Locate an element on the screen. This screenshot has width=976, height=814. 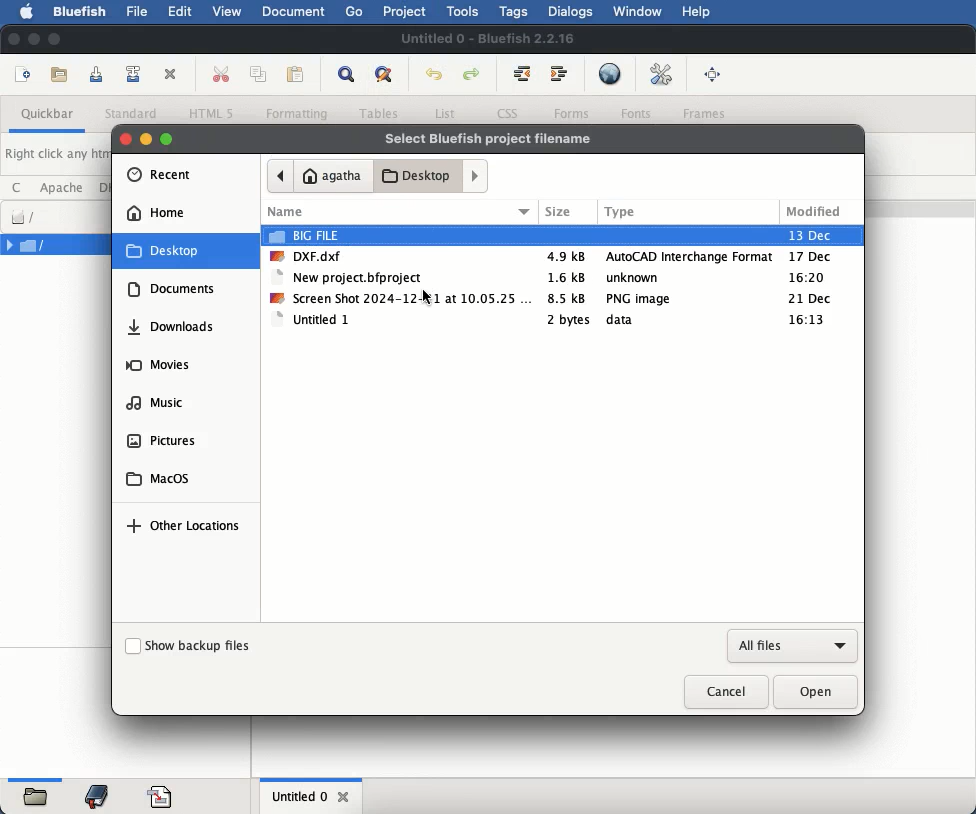
close is located at coordinates (125, 138).